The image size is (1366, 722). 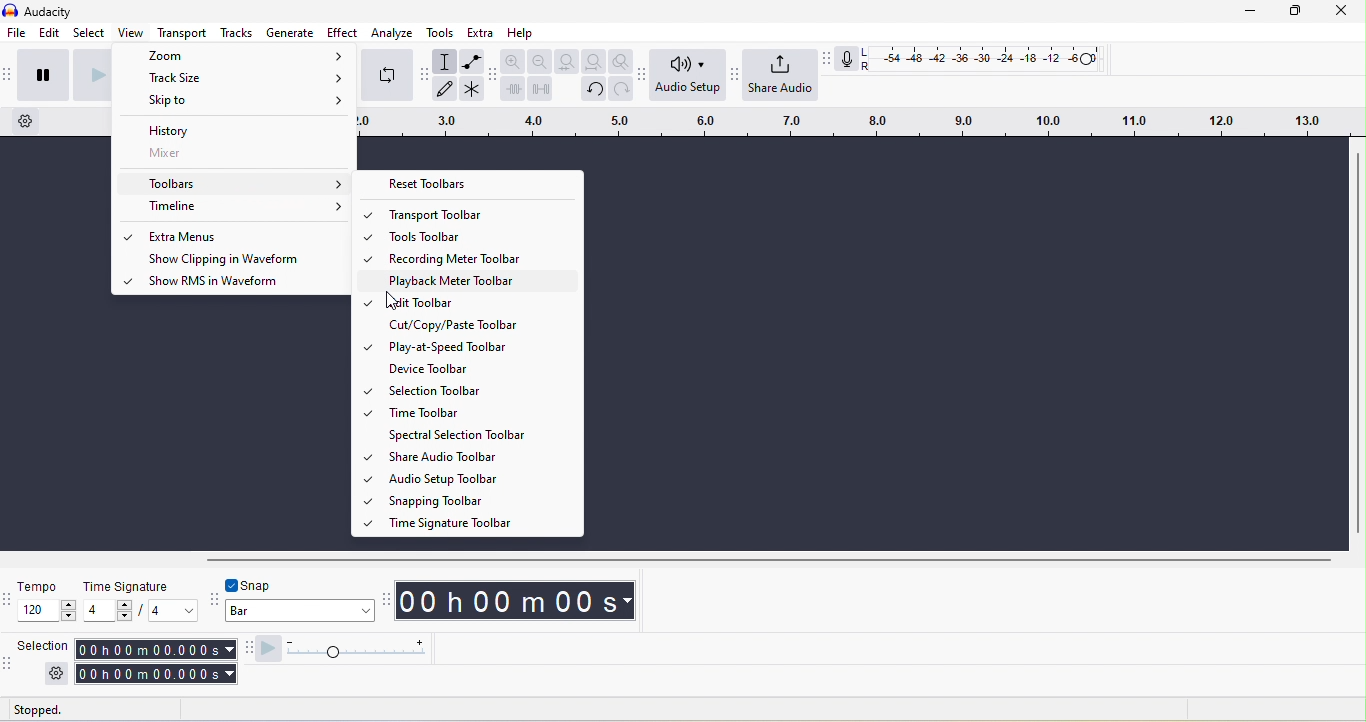 I want to click on set time signature, so click(x=108, y=610).